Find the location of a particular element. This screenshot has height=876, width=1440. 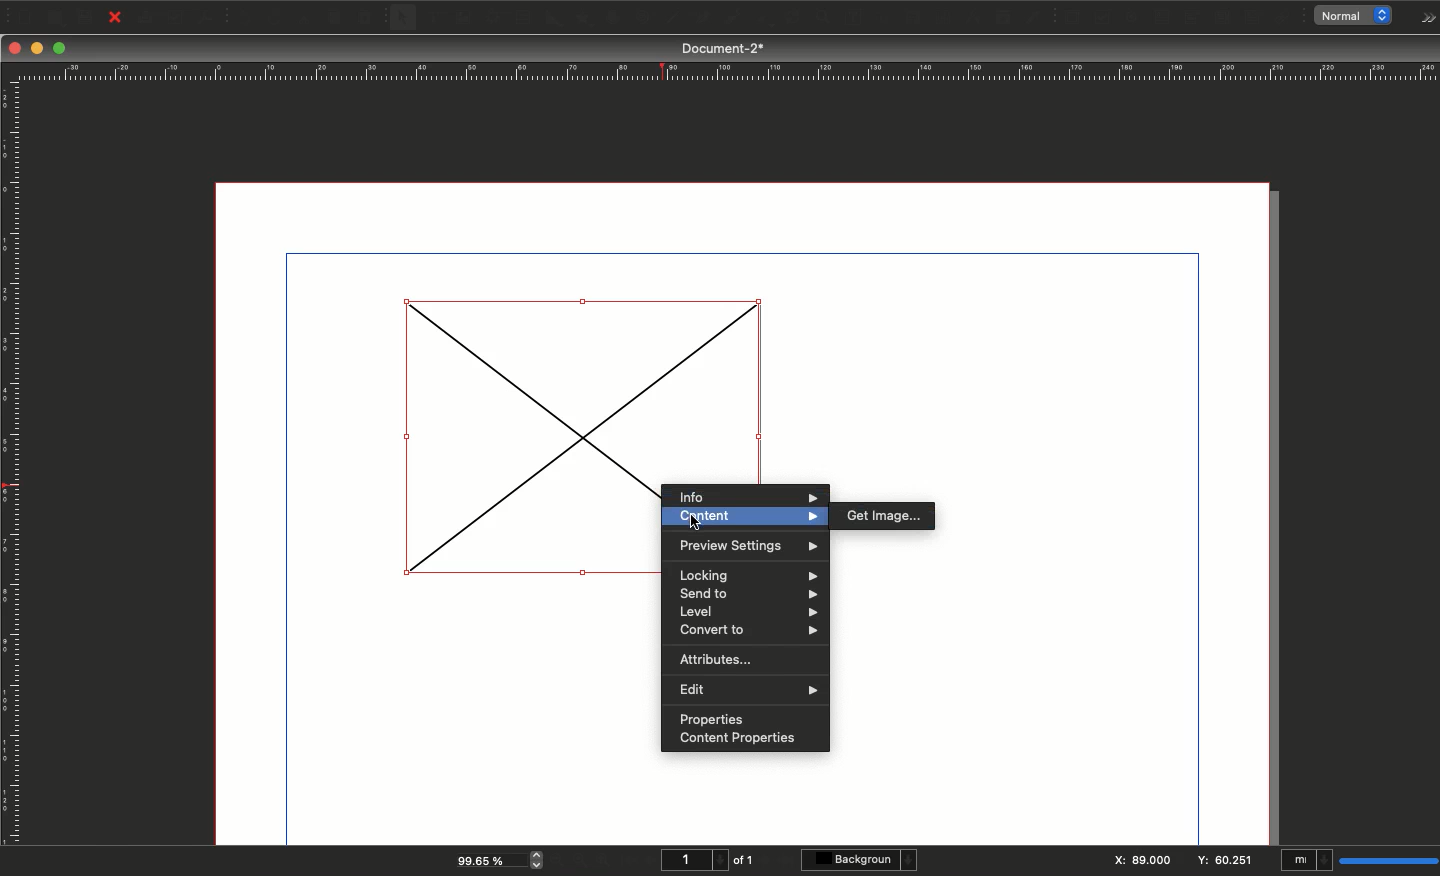

Locking is located at coordinates (744, 572).